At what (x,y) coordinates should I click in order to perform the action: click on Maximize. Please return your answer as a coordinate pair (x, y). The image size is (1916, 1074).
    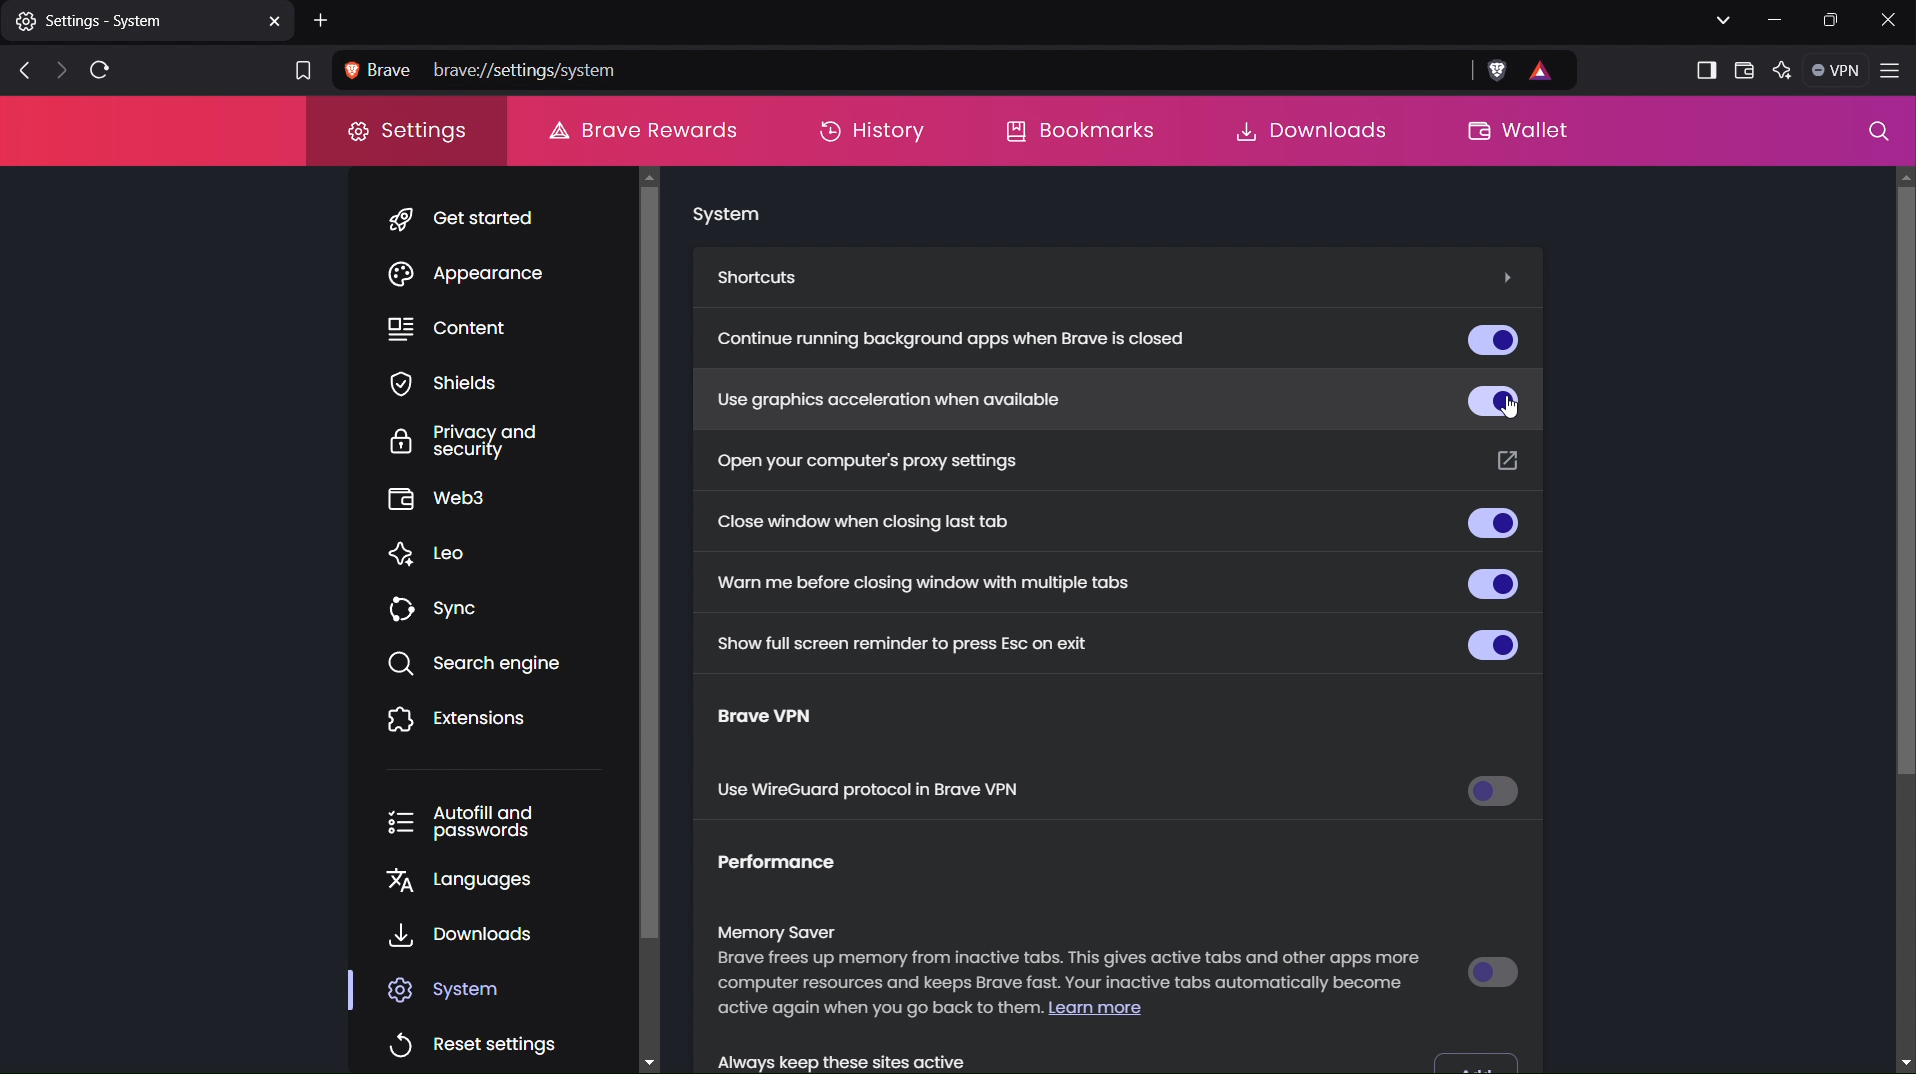
    Looking at the image, I should click on (1832, 20).